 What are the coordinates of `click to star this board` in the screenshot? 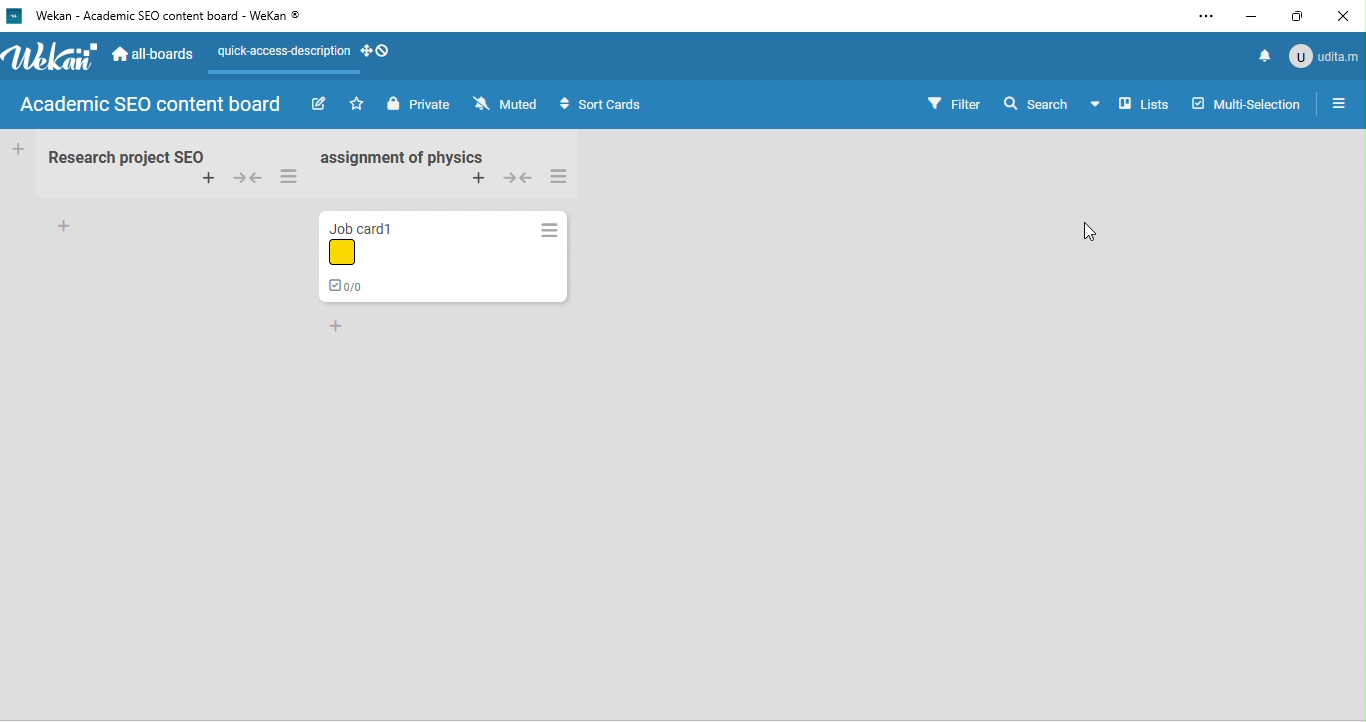 It's located at (359, 104).